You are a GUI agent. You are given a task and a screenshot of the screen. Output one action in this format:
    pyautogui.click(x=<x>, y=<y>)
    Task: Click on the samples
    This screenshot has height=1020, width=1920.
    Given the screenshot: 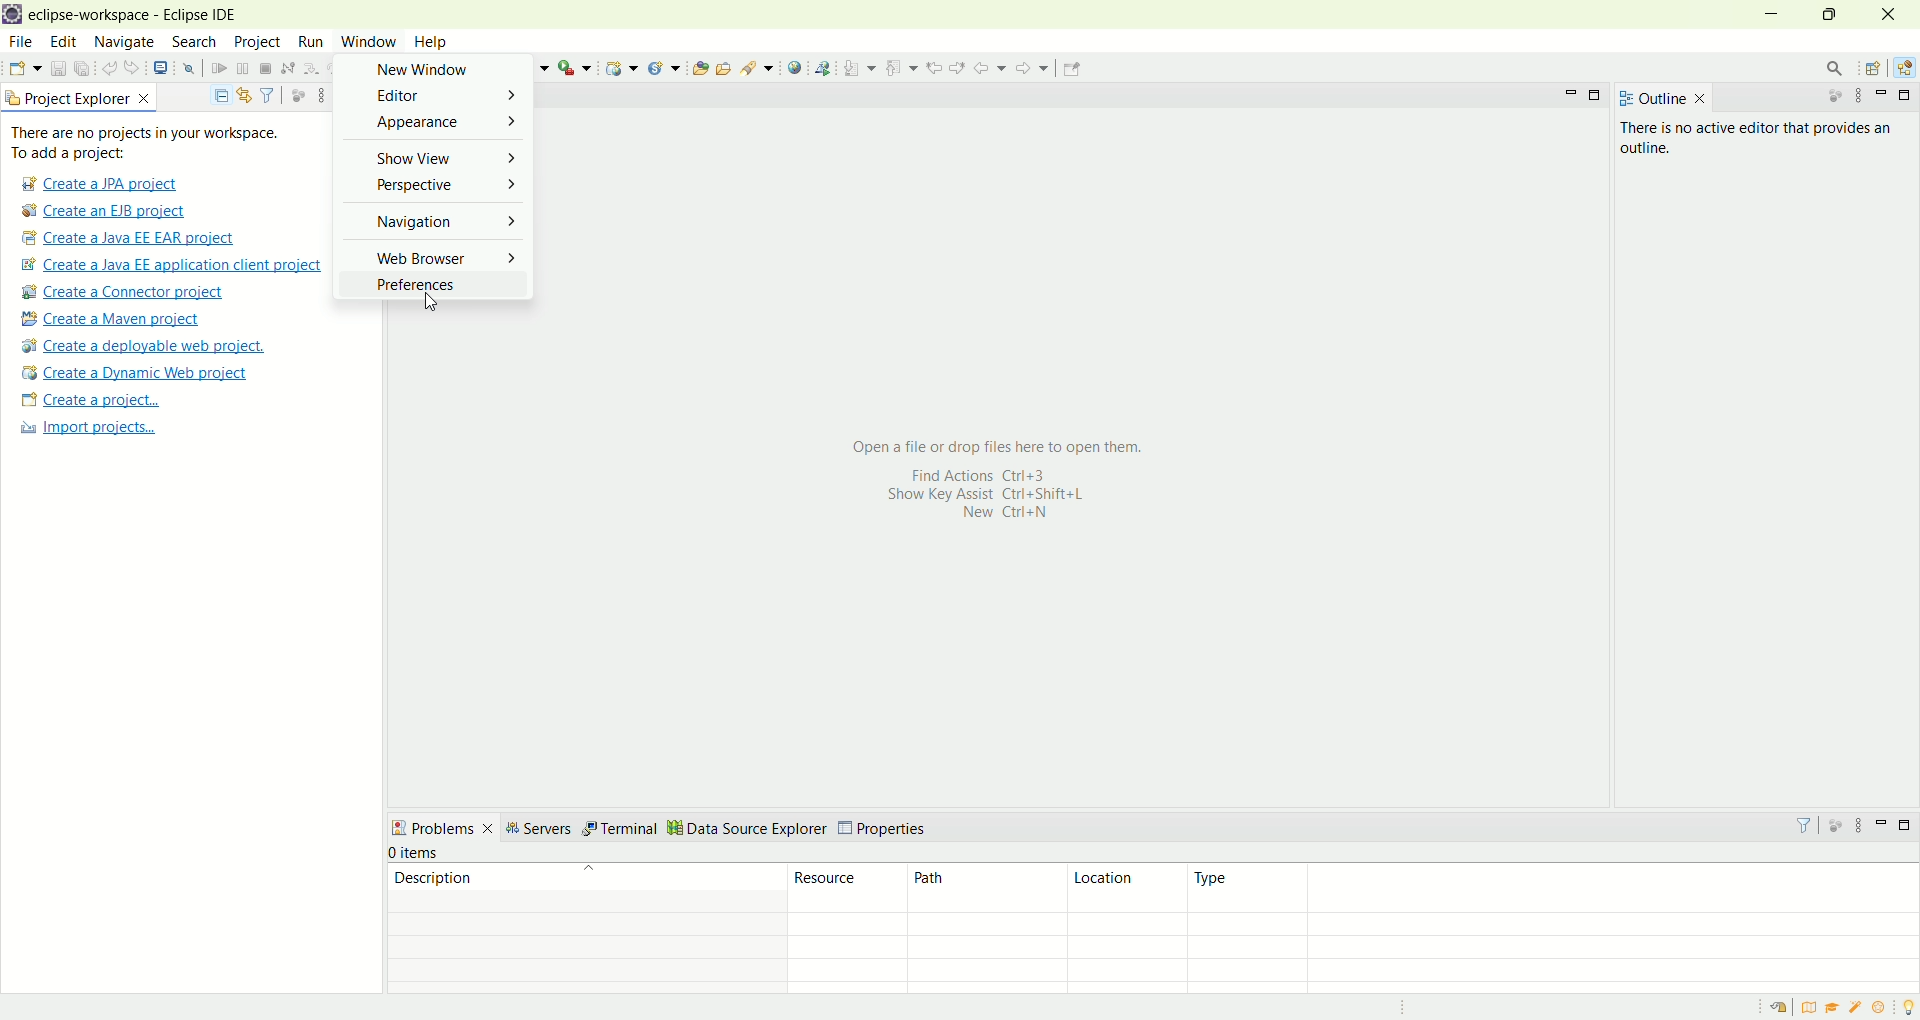 What is the action you would take?
    pyautogui.click(x=1858, y=1007)
    